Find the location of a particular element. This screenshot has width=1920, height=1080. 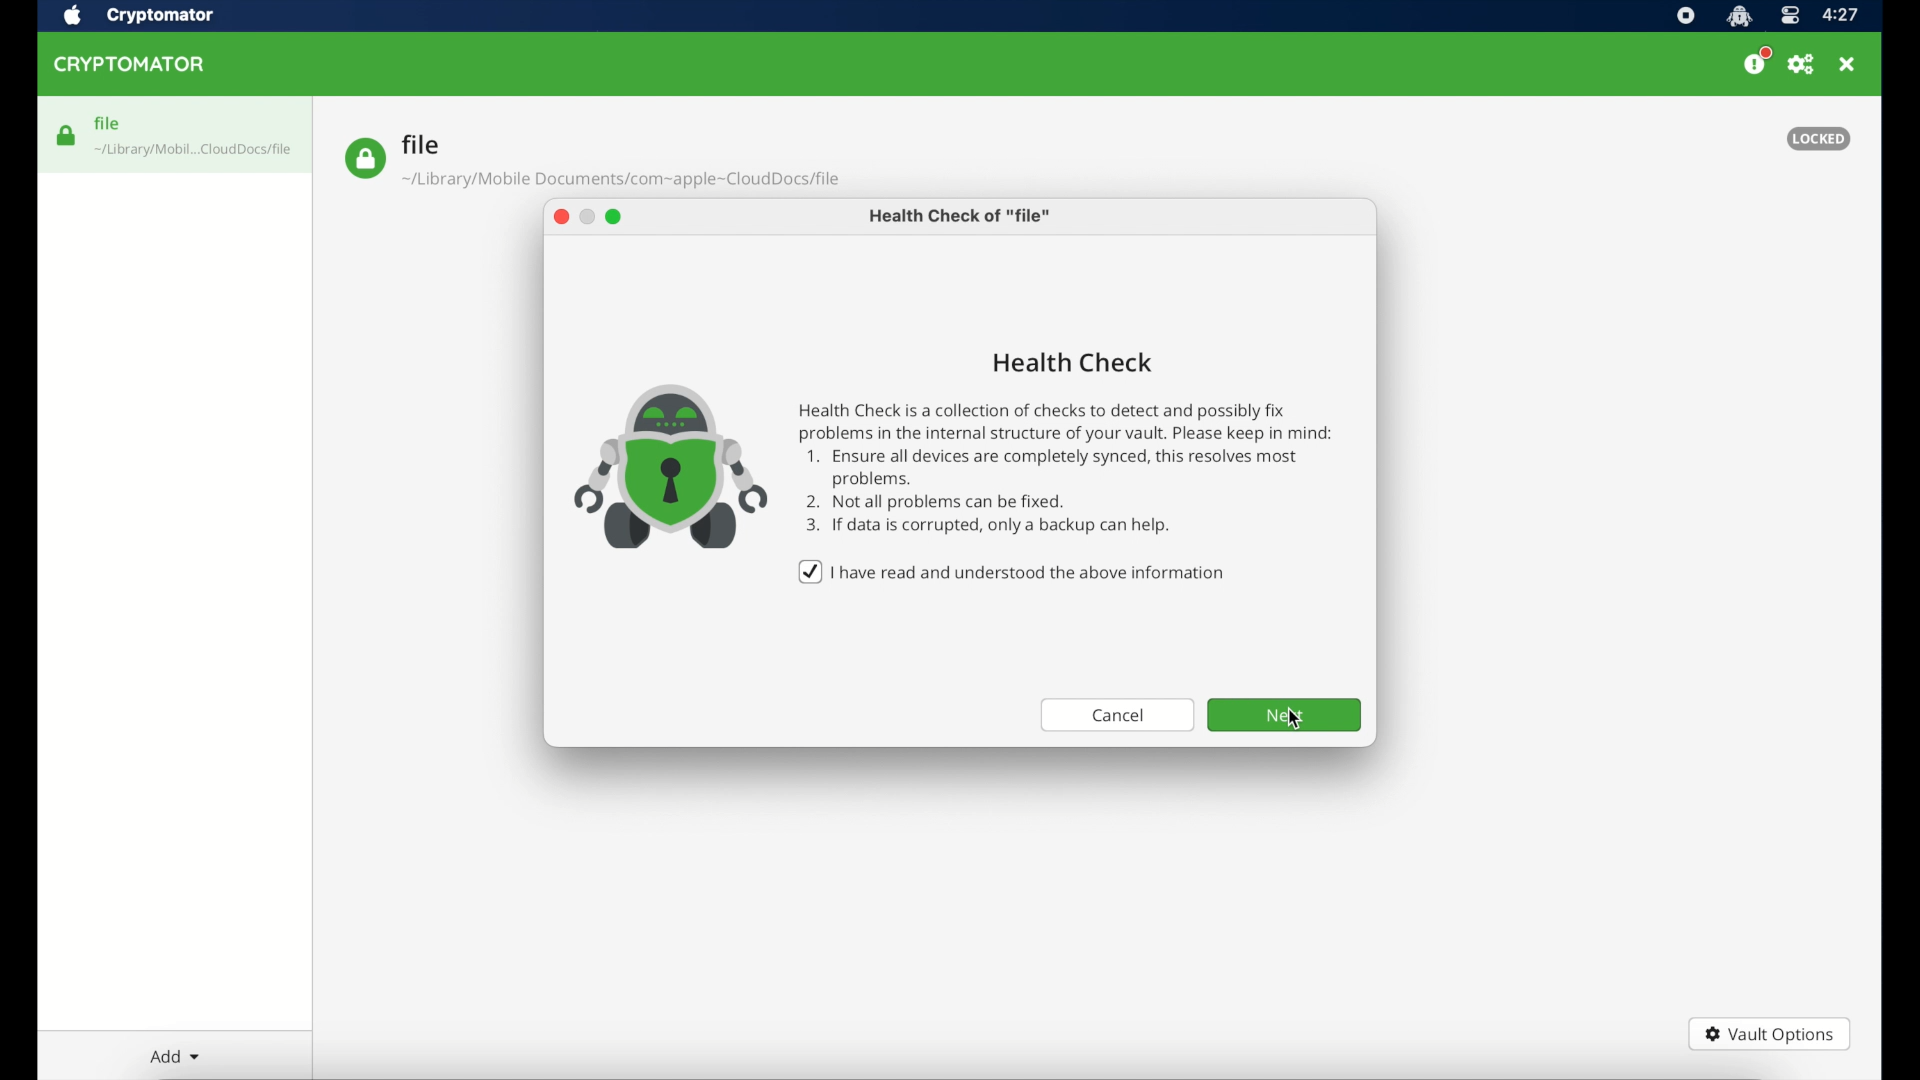

minimize is located at coordinates (590, 219).